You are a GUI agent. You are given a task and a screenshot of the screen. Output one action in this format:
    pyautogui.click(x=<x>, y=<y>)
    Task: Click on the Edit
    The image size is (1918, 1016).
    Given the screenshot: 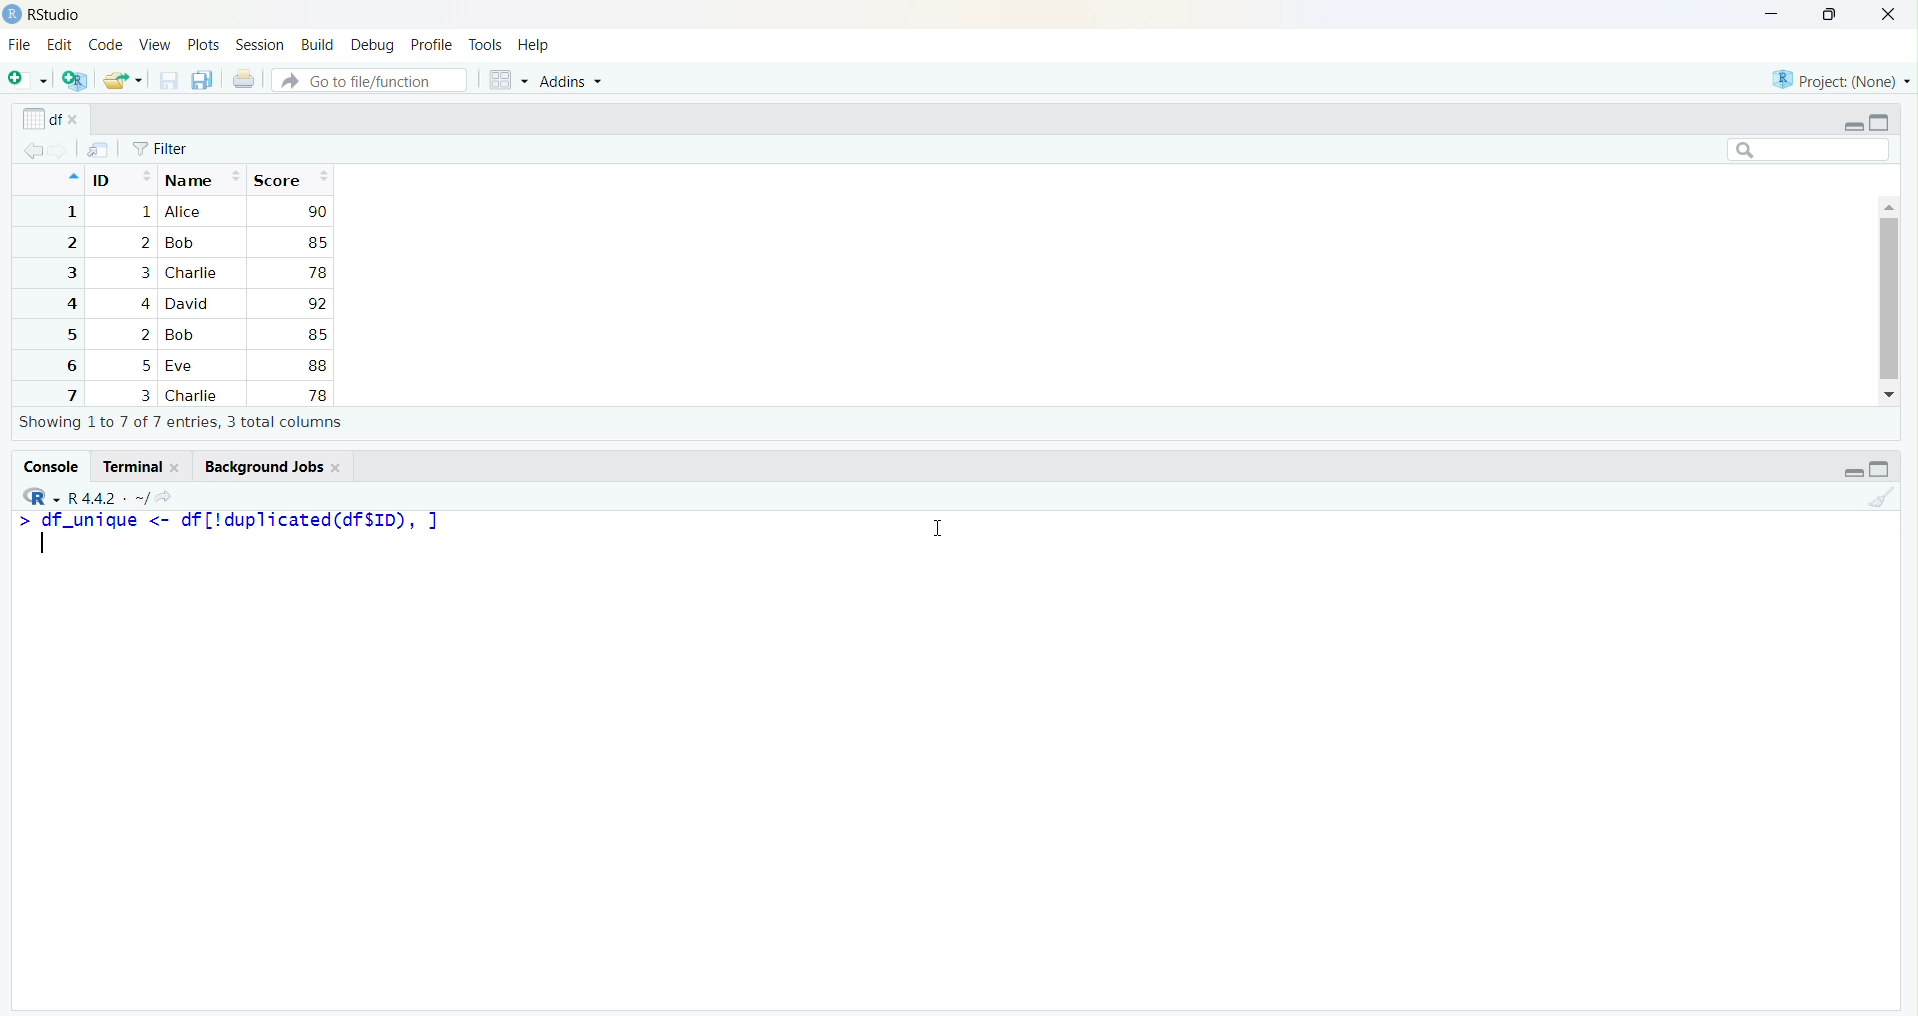 What is the action you would take?
    pyautogui.click(x=59, y=44)
    